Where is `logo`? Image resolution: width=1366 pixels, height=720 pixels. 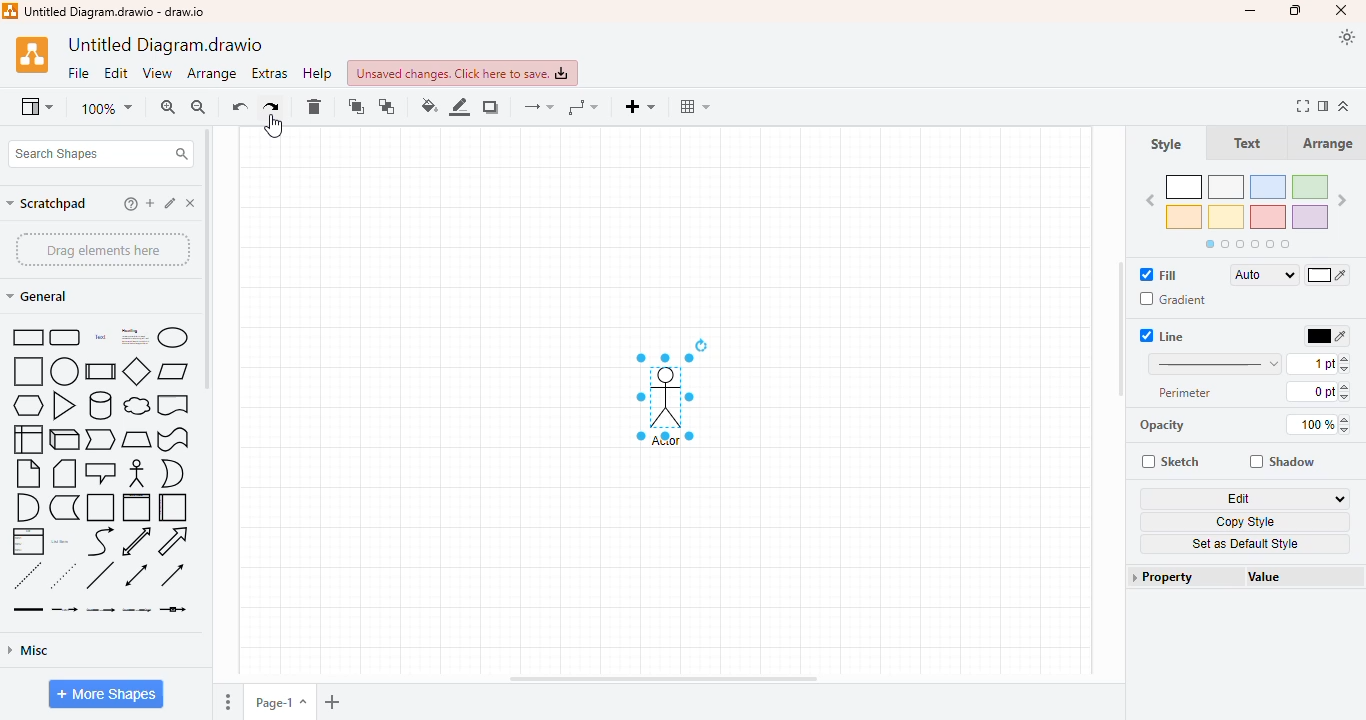 logo is located at coordinates (10, 10).